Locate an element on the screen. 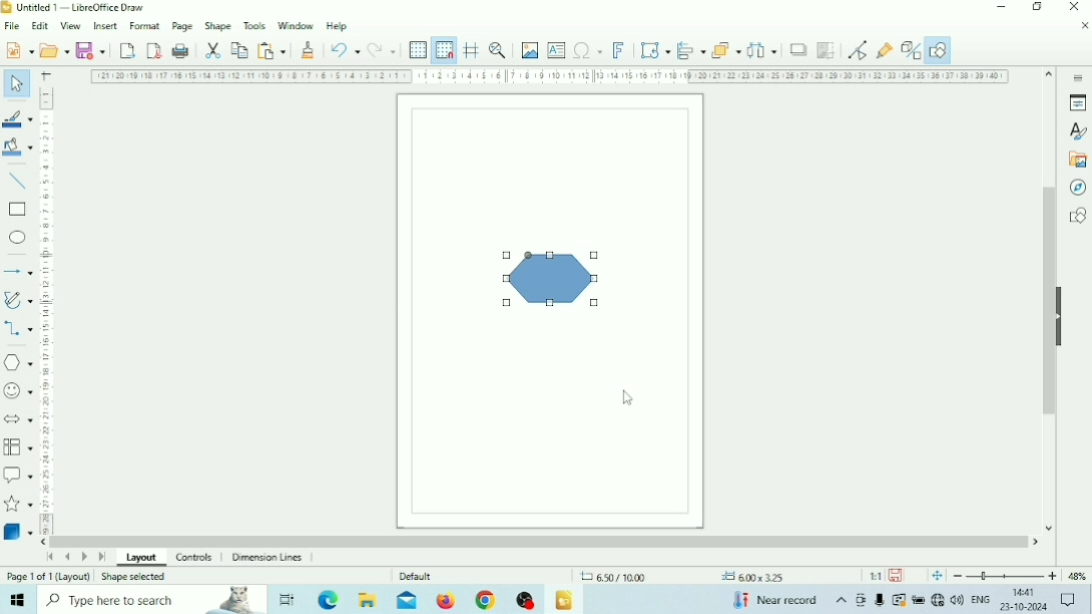 This screenshot has width=1092, height=614. Insert is located at coordinates (106, 25).